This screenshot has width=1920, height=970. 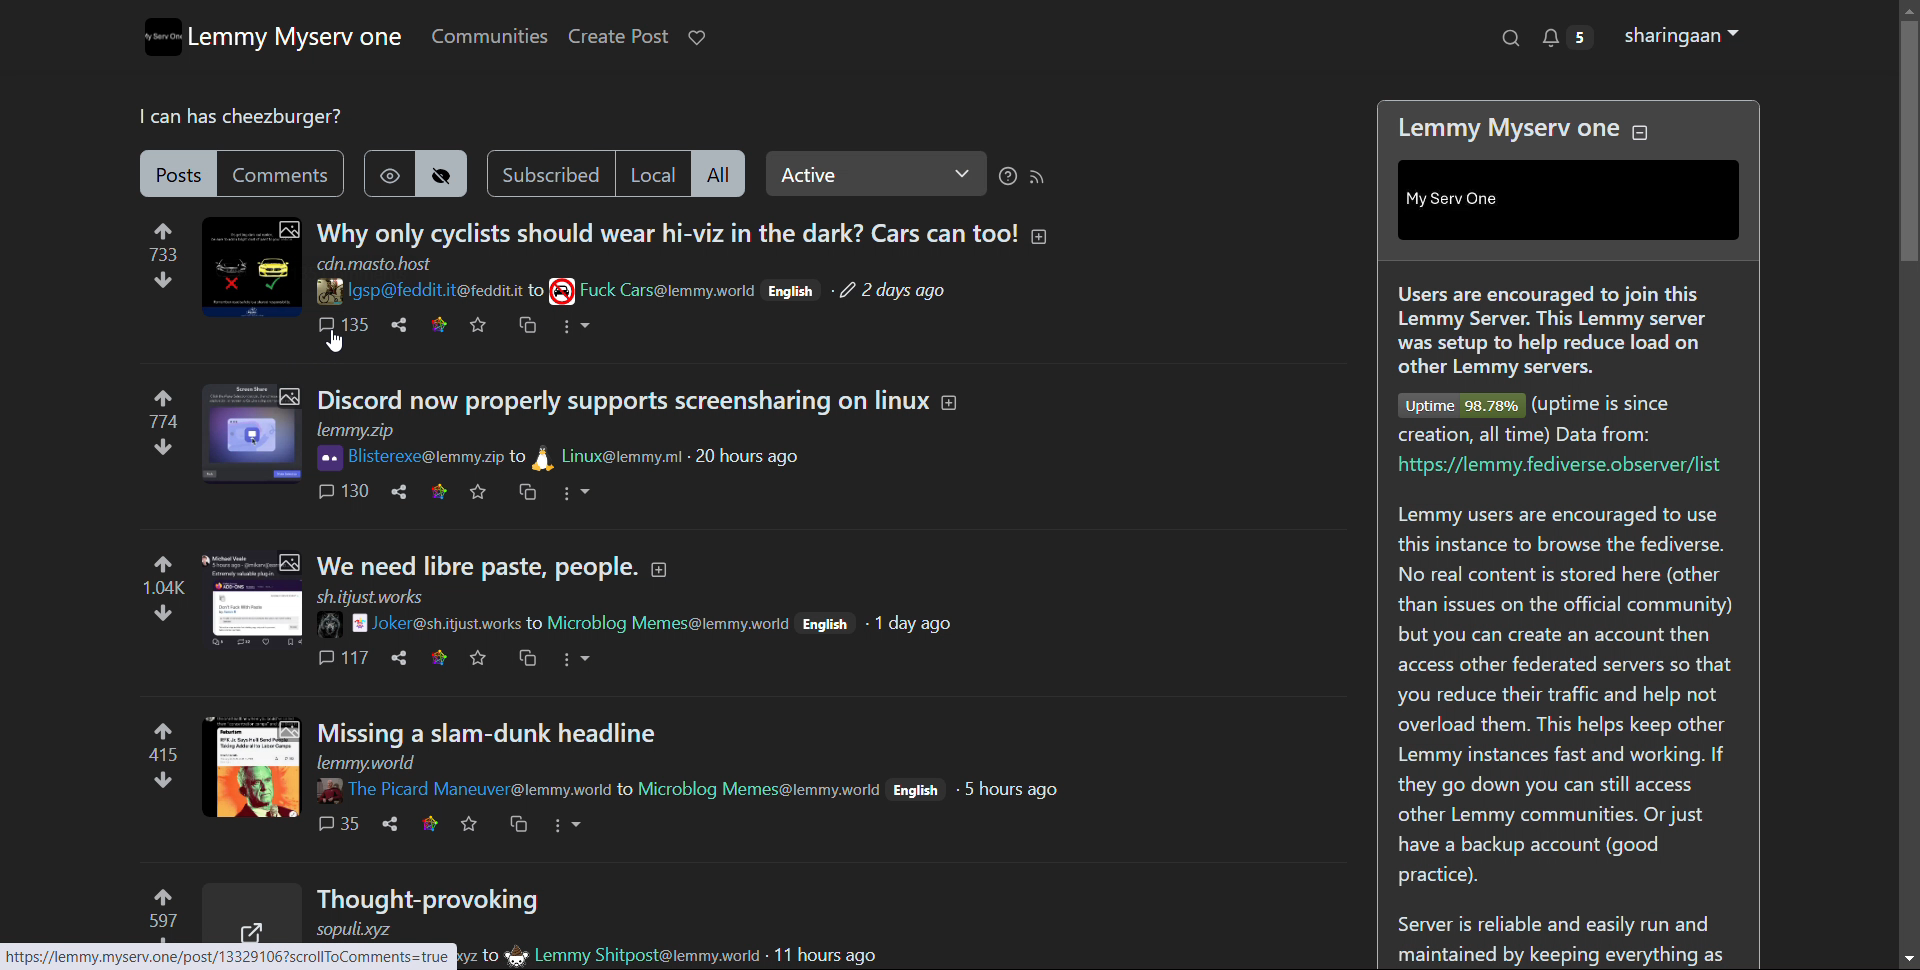 What do you see at coordinates (660, 569) in the screenshot?
I see `expand` at bounding box center [660, 569].